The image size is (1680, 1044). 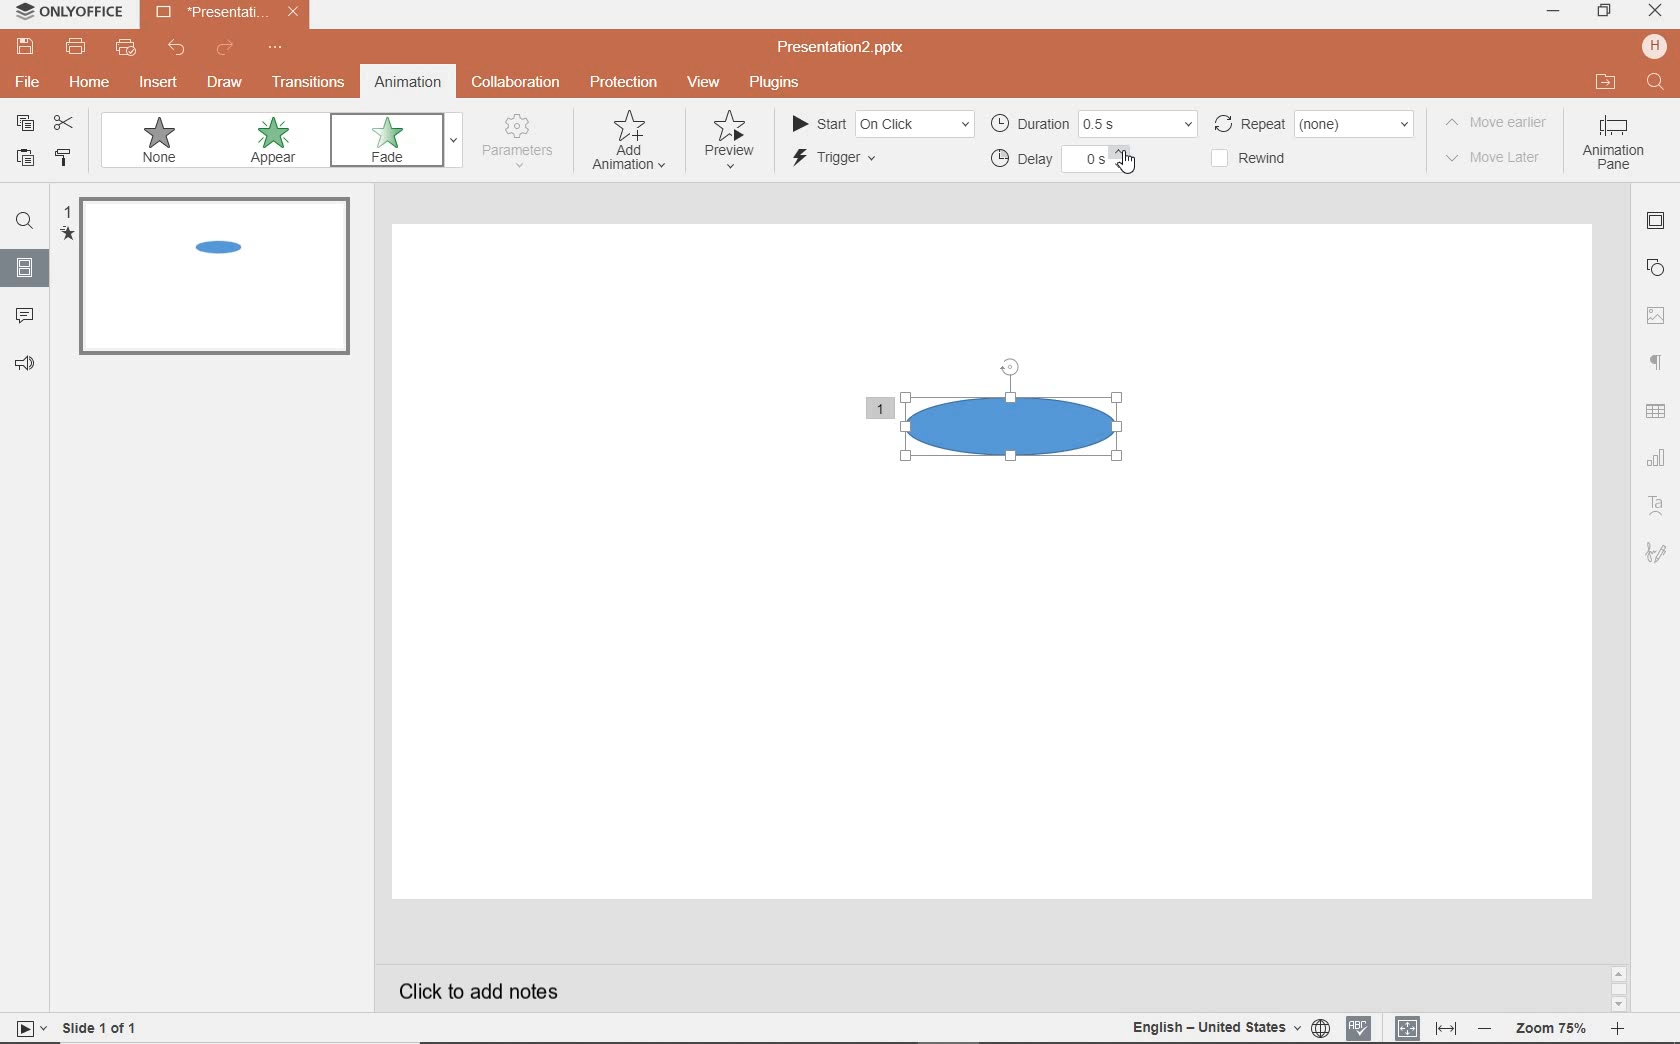 What do you see at coordinates (26, 122) in the screenshot?
I see `copy` at bounding box center [26, 122].